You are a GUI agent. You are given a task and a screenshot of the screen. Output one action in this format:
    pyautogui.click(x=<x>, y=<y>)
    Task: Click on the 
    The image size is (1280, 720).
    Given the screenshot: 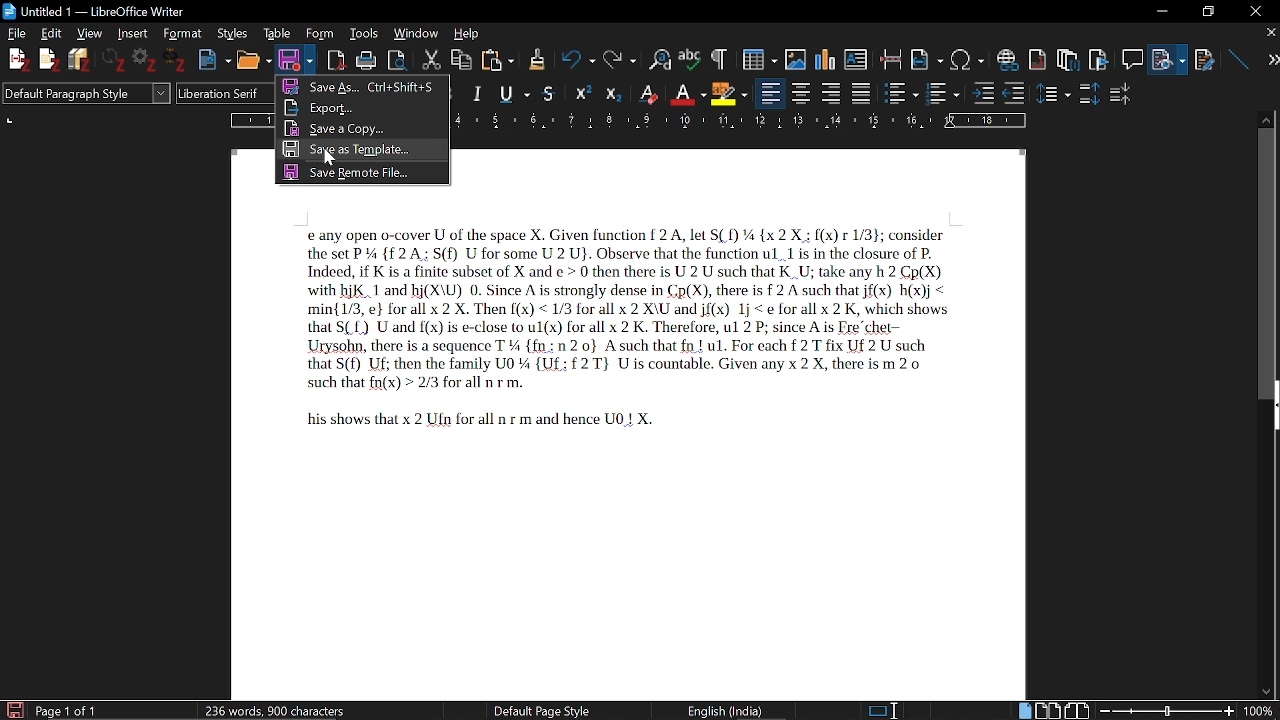 What is the action you would take?
    pyautogui.click(x=49, y=61)
    